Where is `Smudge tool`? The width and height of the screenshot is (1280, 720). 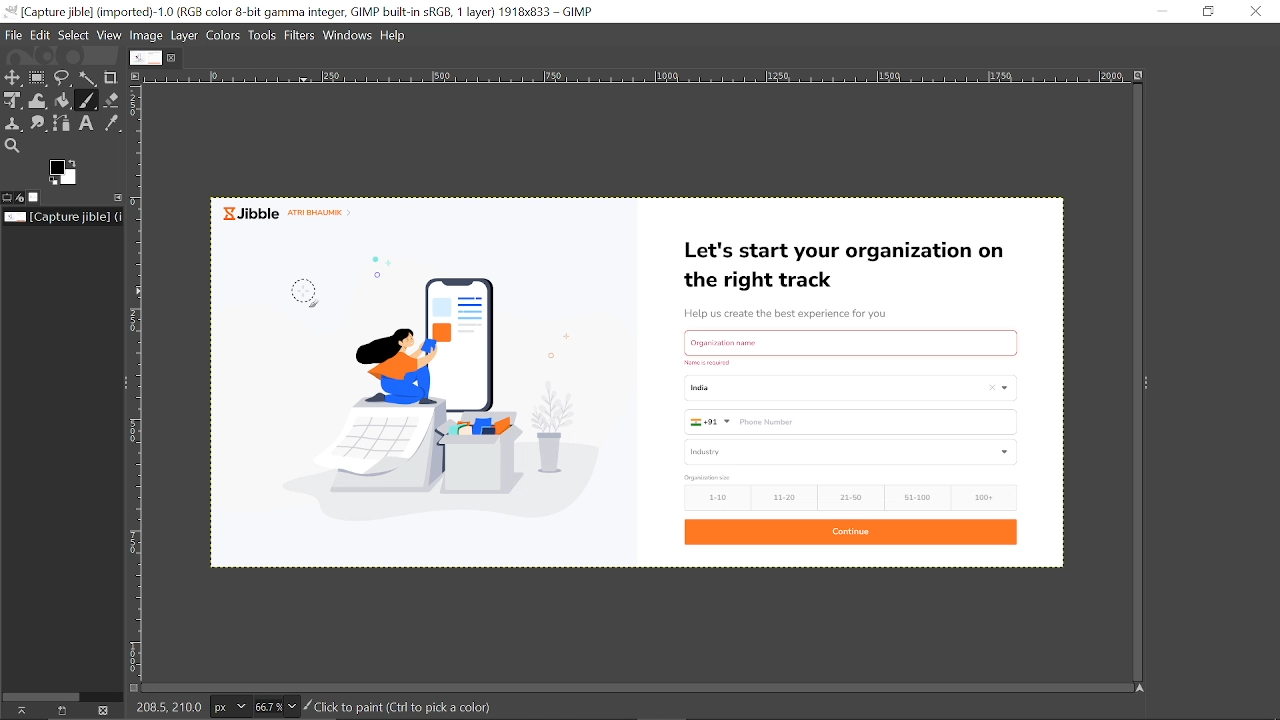 Smudge tool is located at coordinates (40, 122).